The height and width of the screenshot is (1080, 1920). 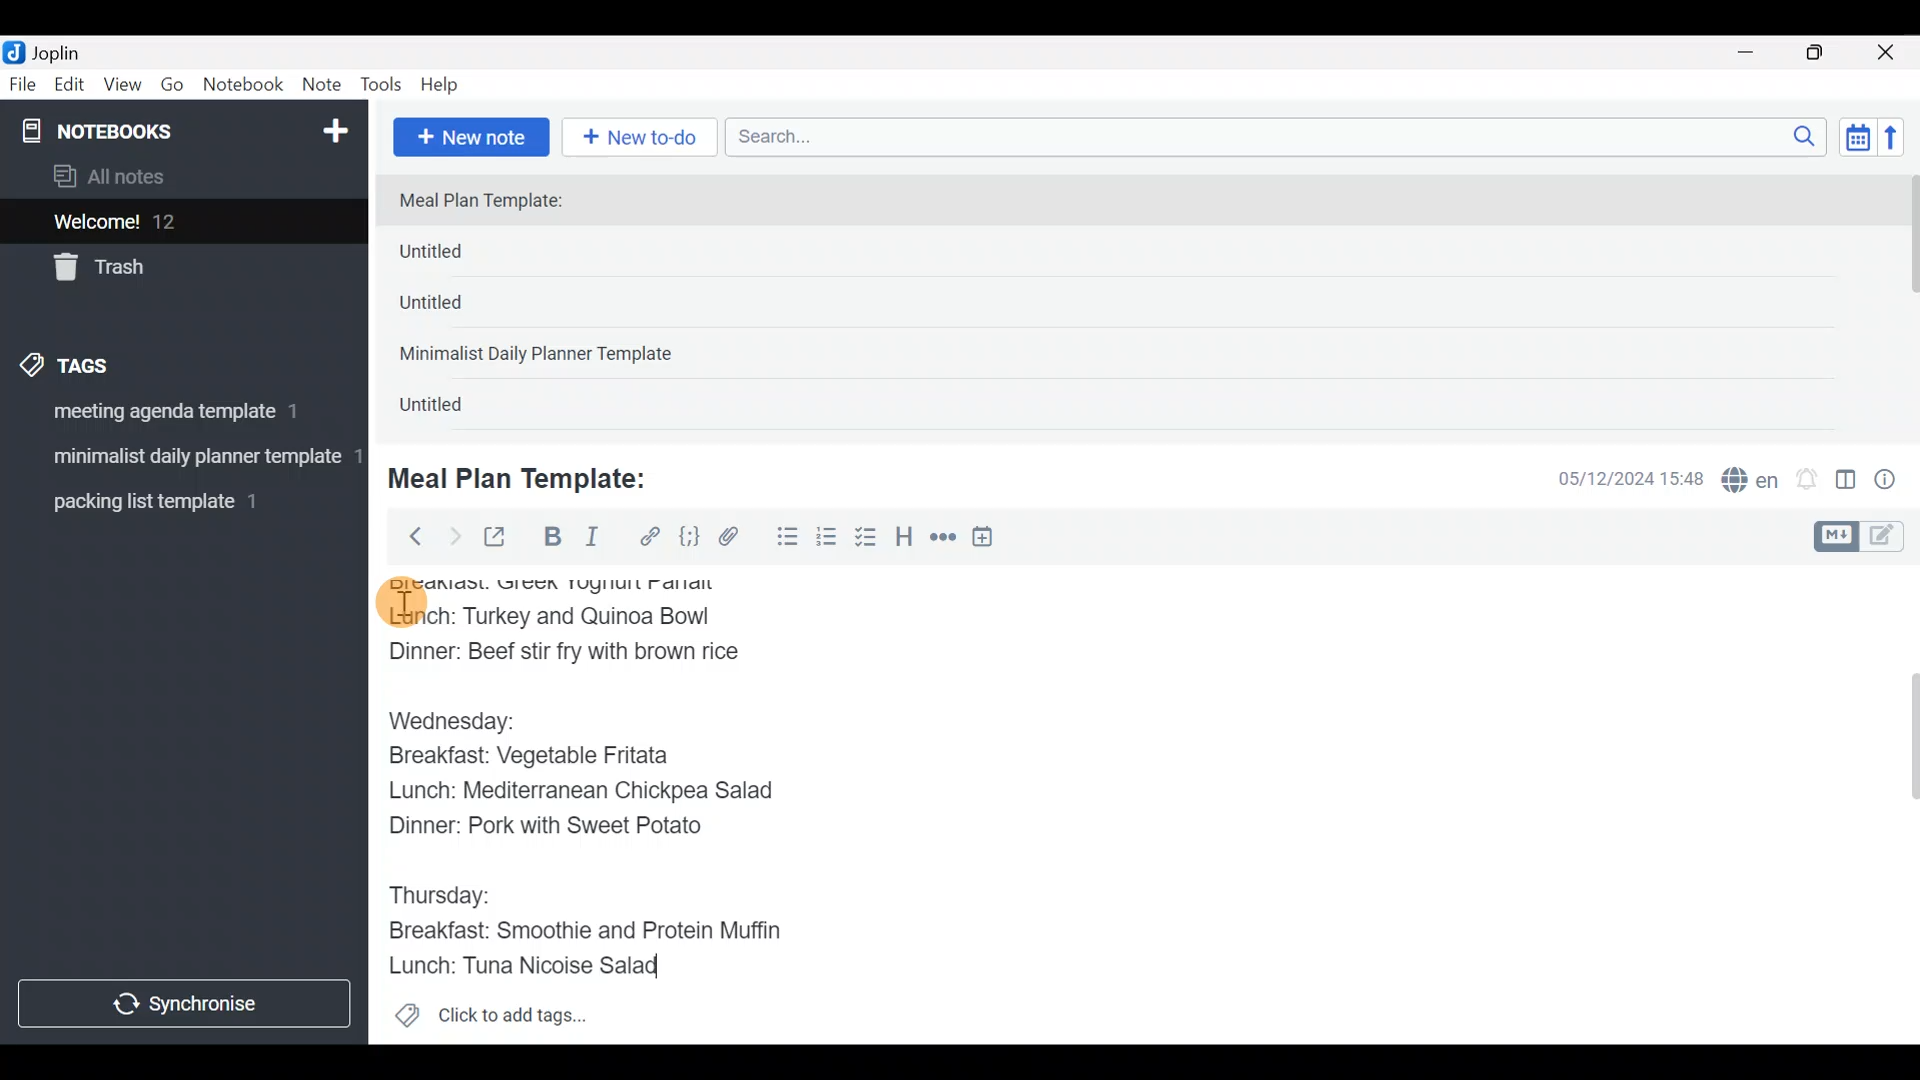 What do you see at coordinates (1281, 134) in the screenshot?
I see `Search bar` at bounding box center [1281, 134].